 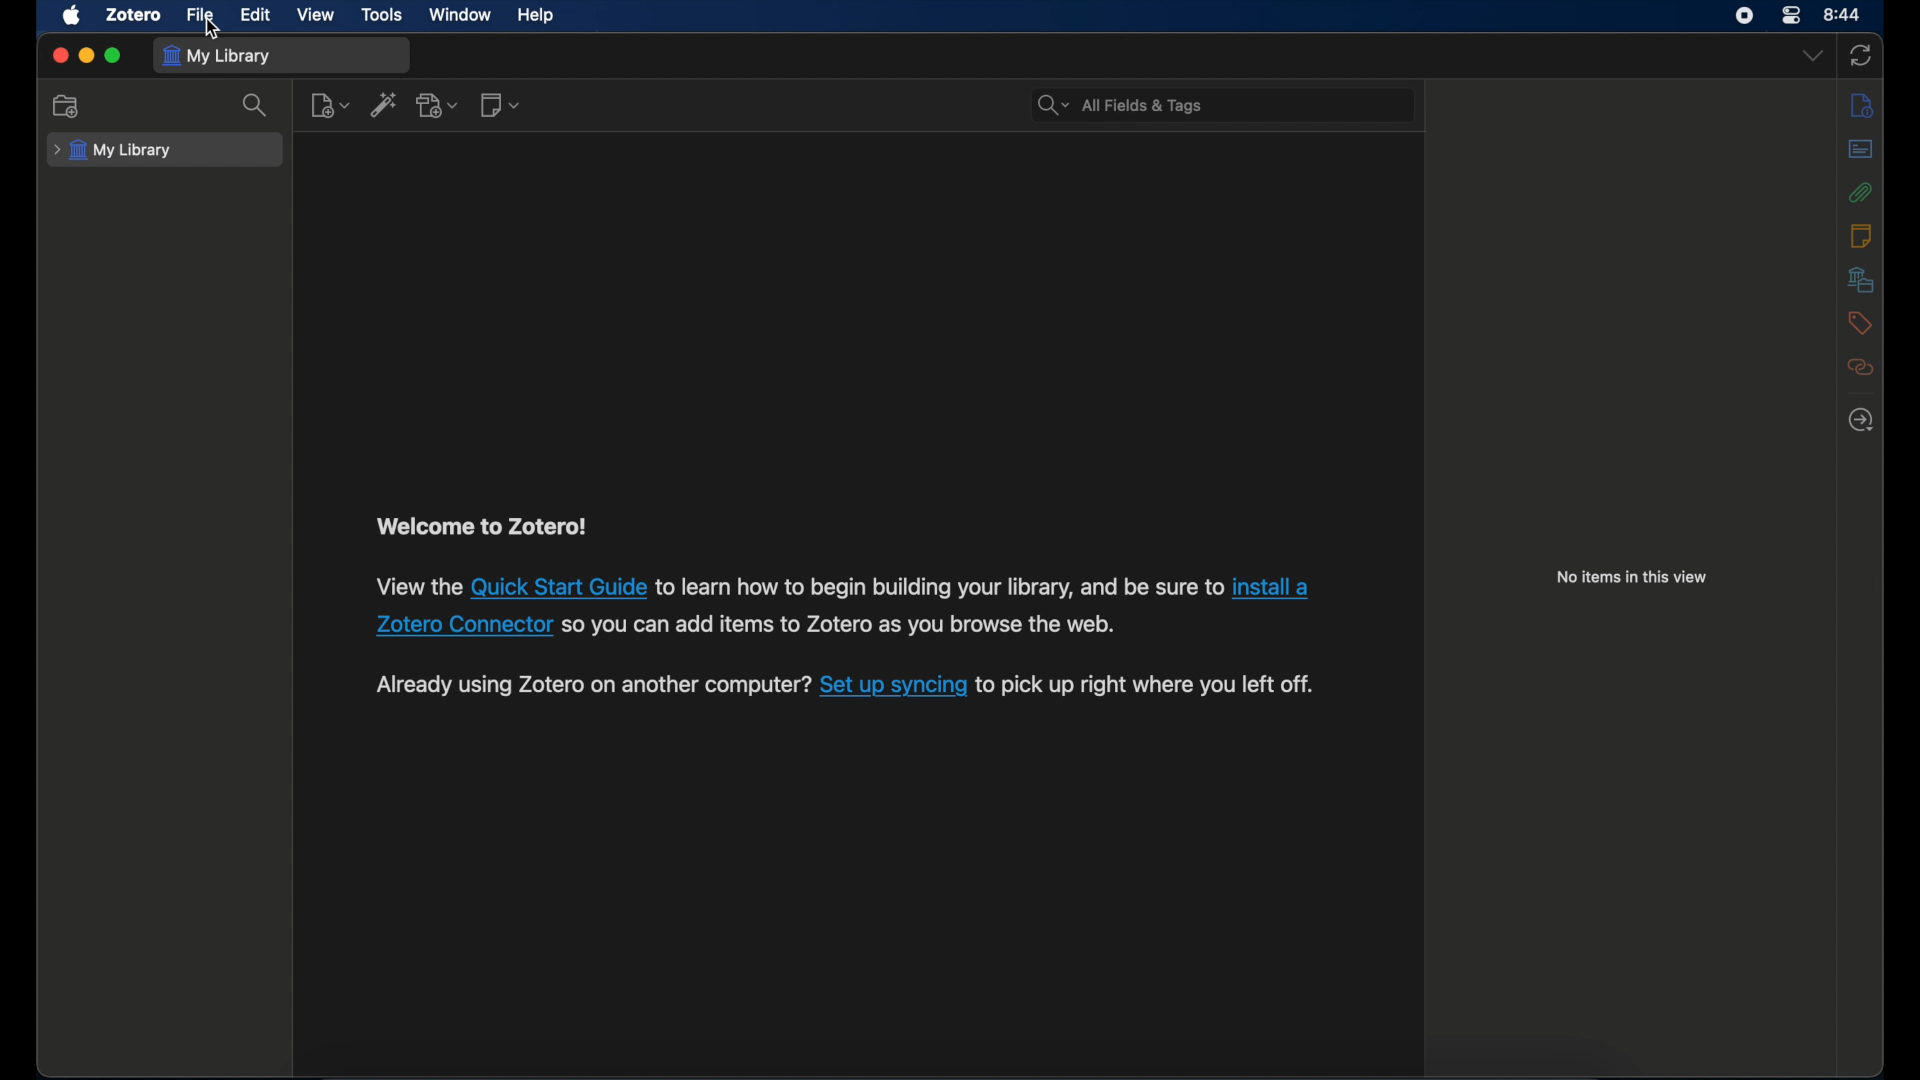 What do you see at coordinates (1861, 279) in the screenshot?
I see `libraries` at bounding box center [1861, 279].